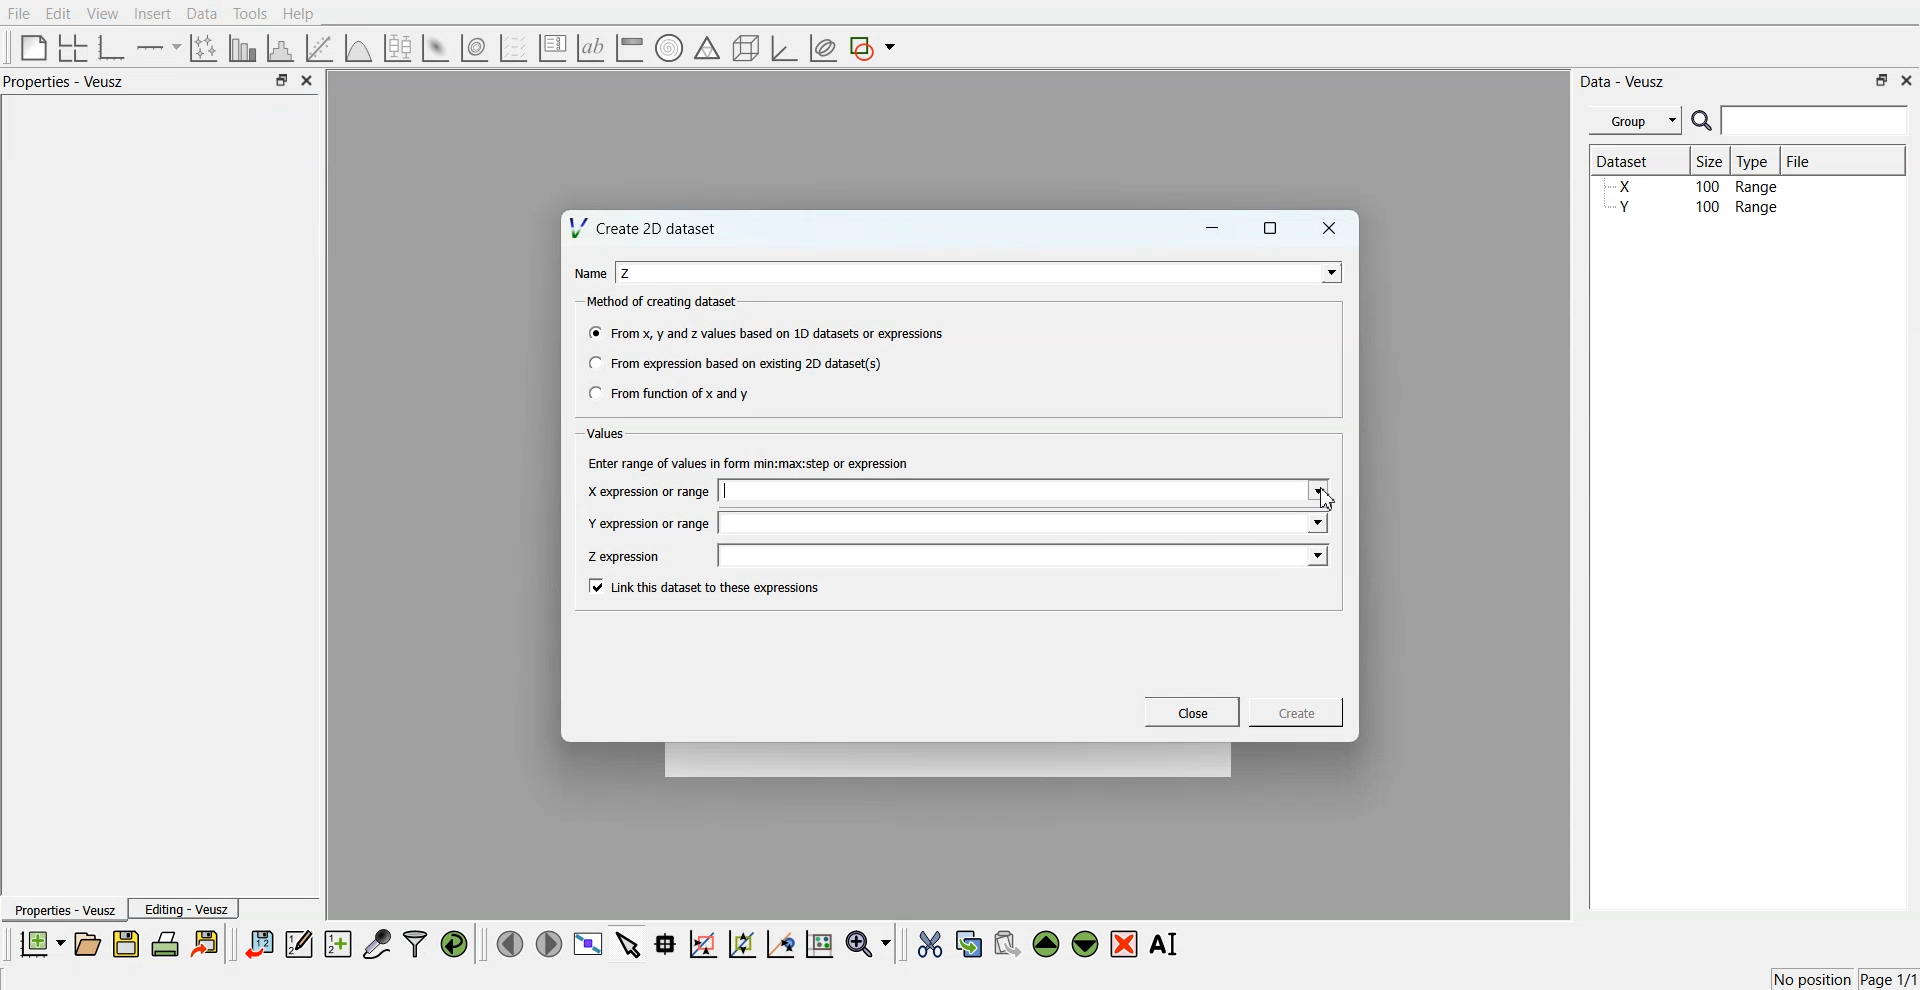 The width and height of the screenshot is (1920, 990). Describe the element at coordinates (204, 14) in the screenshot. I see `Data` at that location.